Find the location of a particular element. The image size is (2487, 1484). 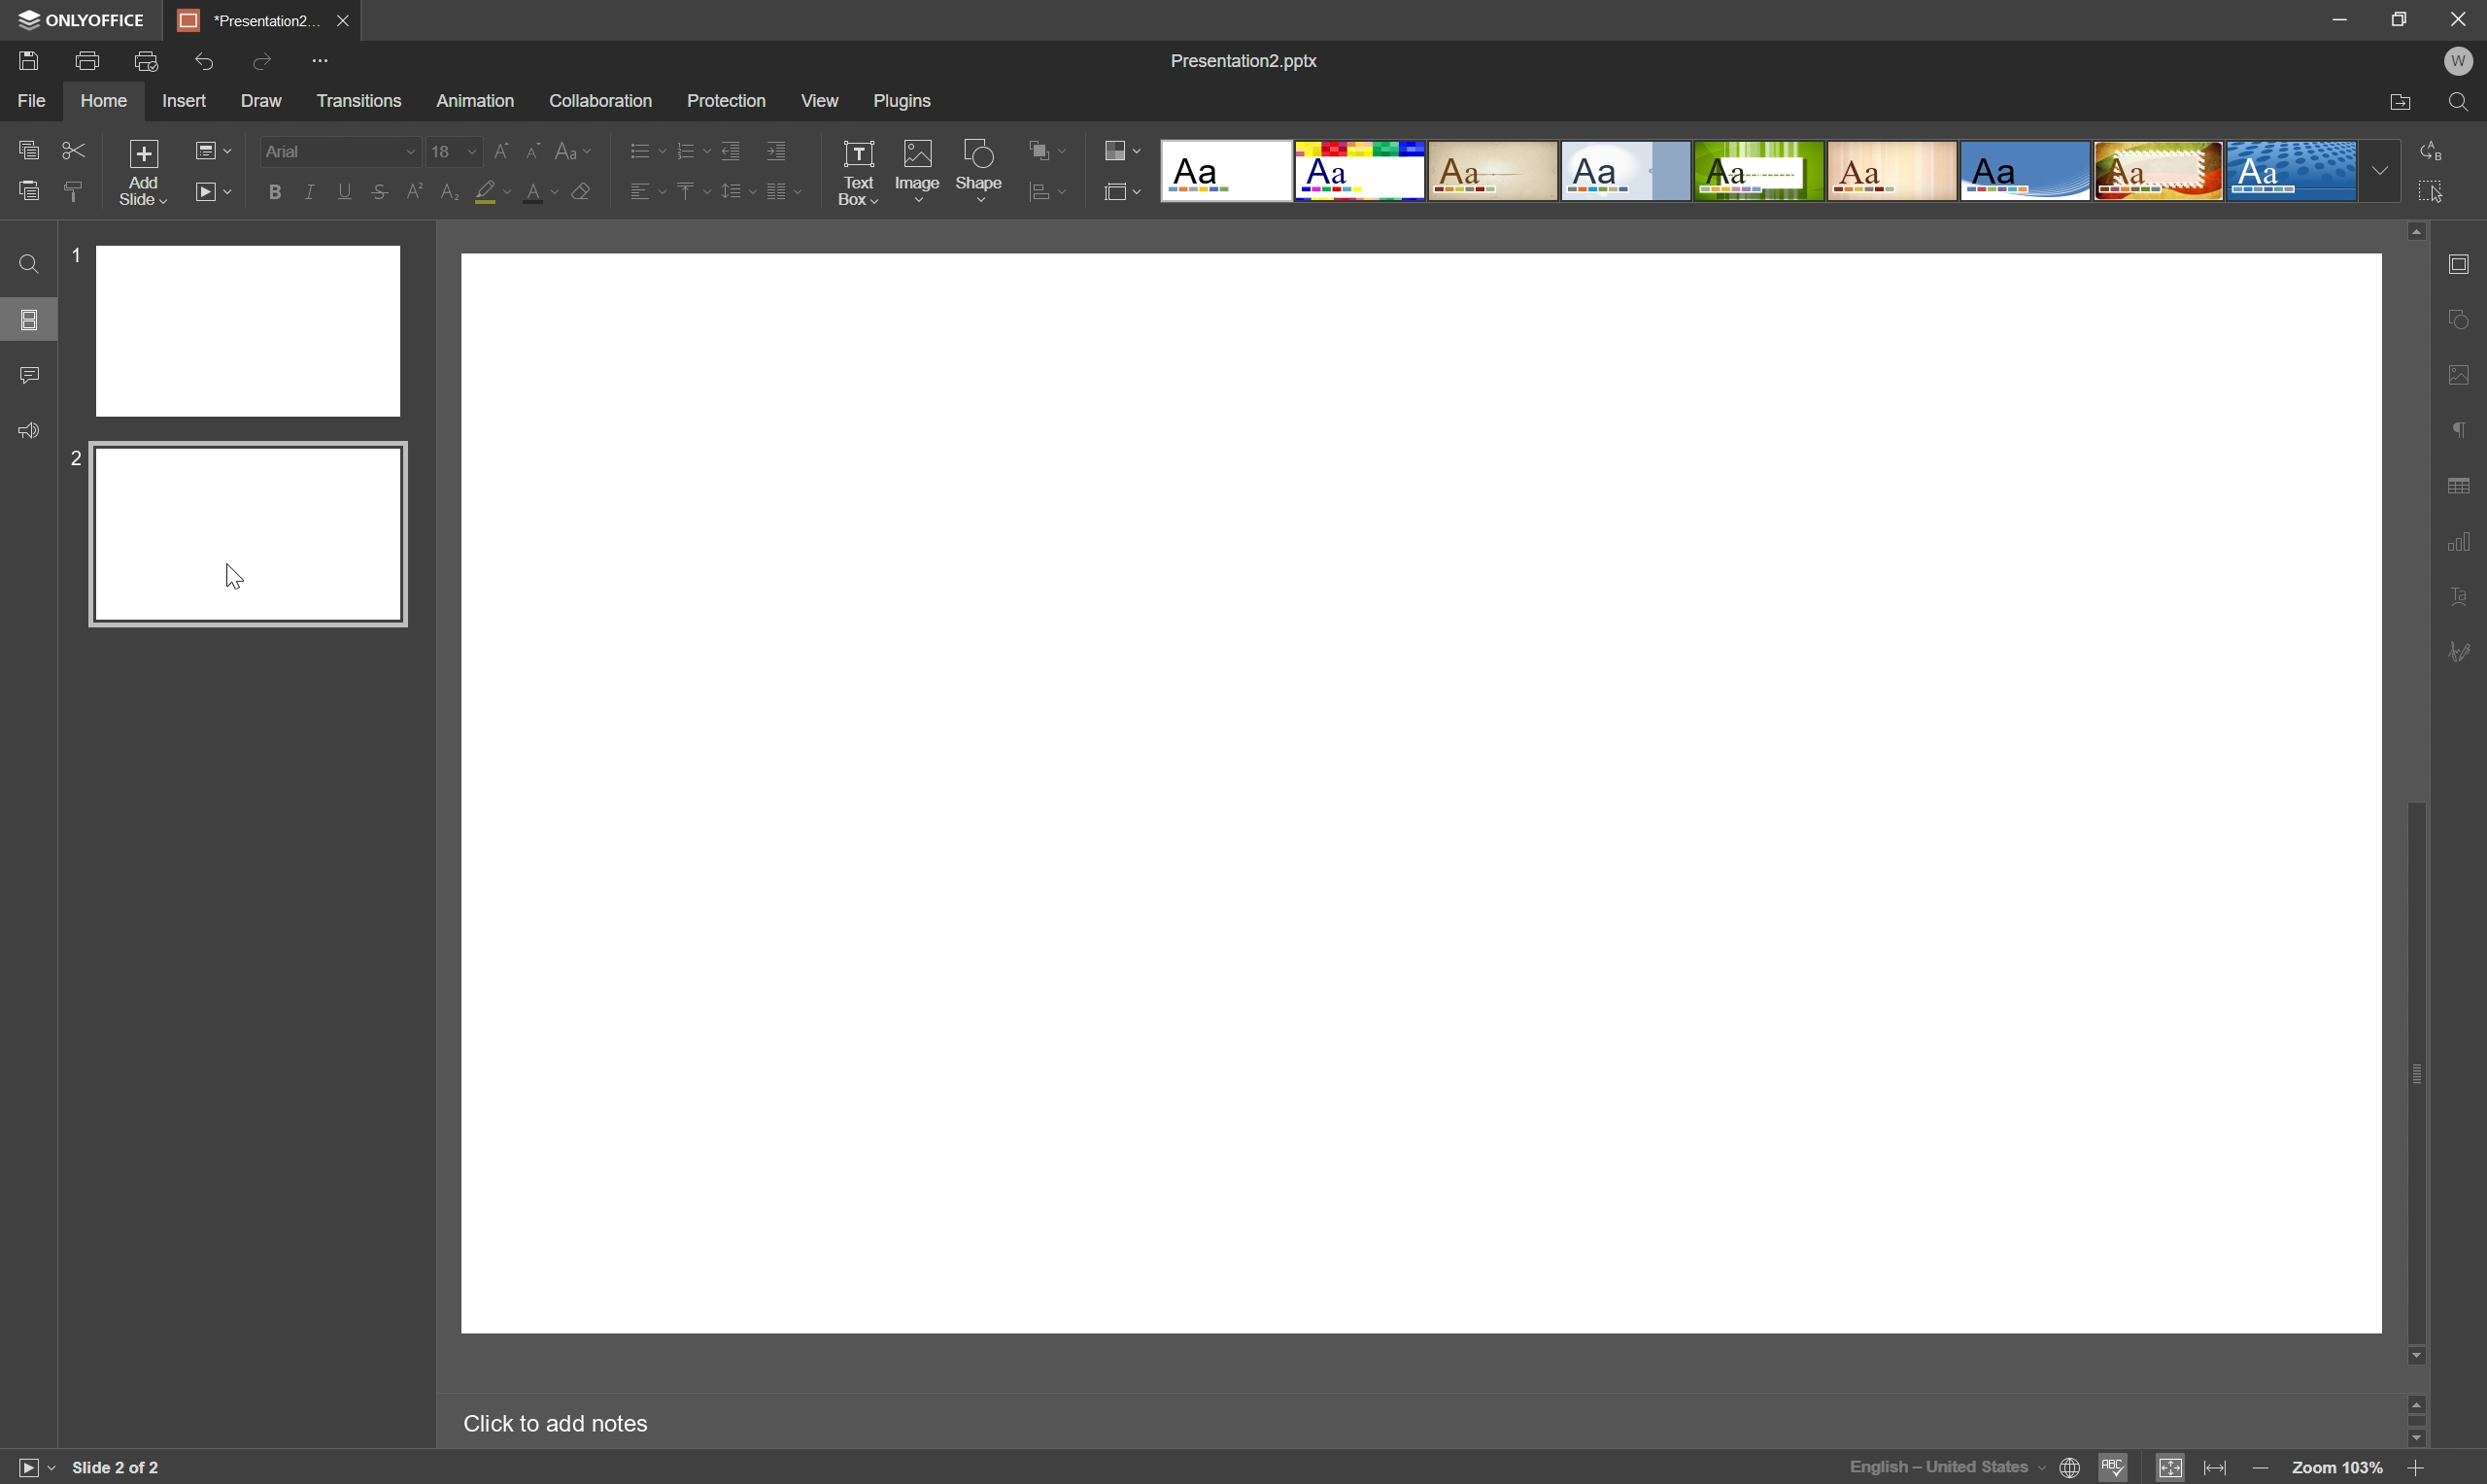

Align shape is located at coordinates (1051, 145).